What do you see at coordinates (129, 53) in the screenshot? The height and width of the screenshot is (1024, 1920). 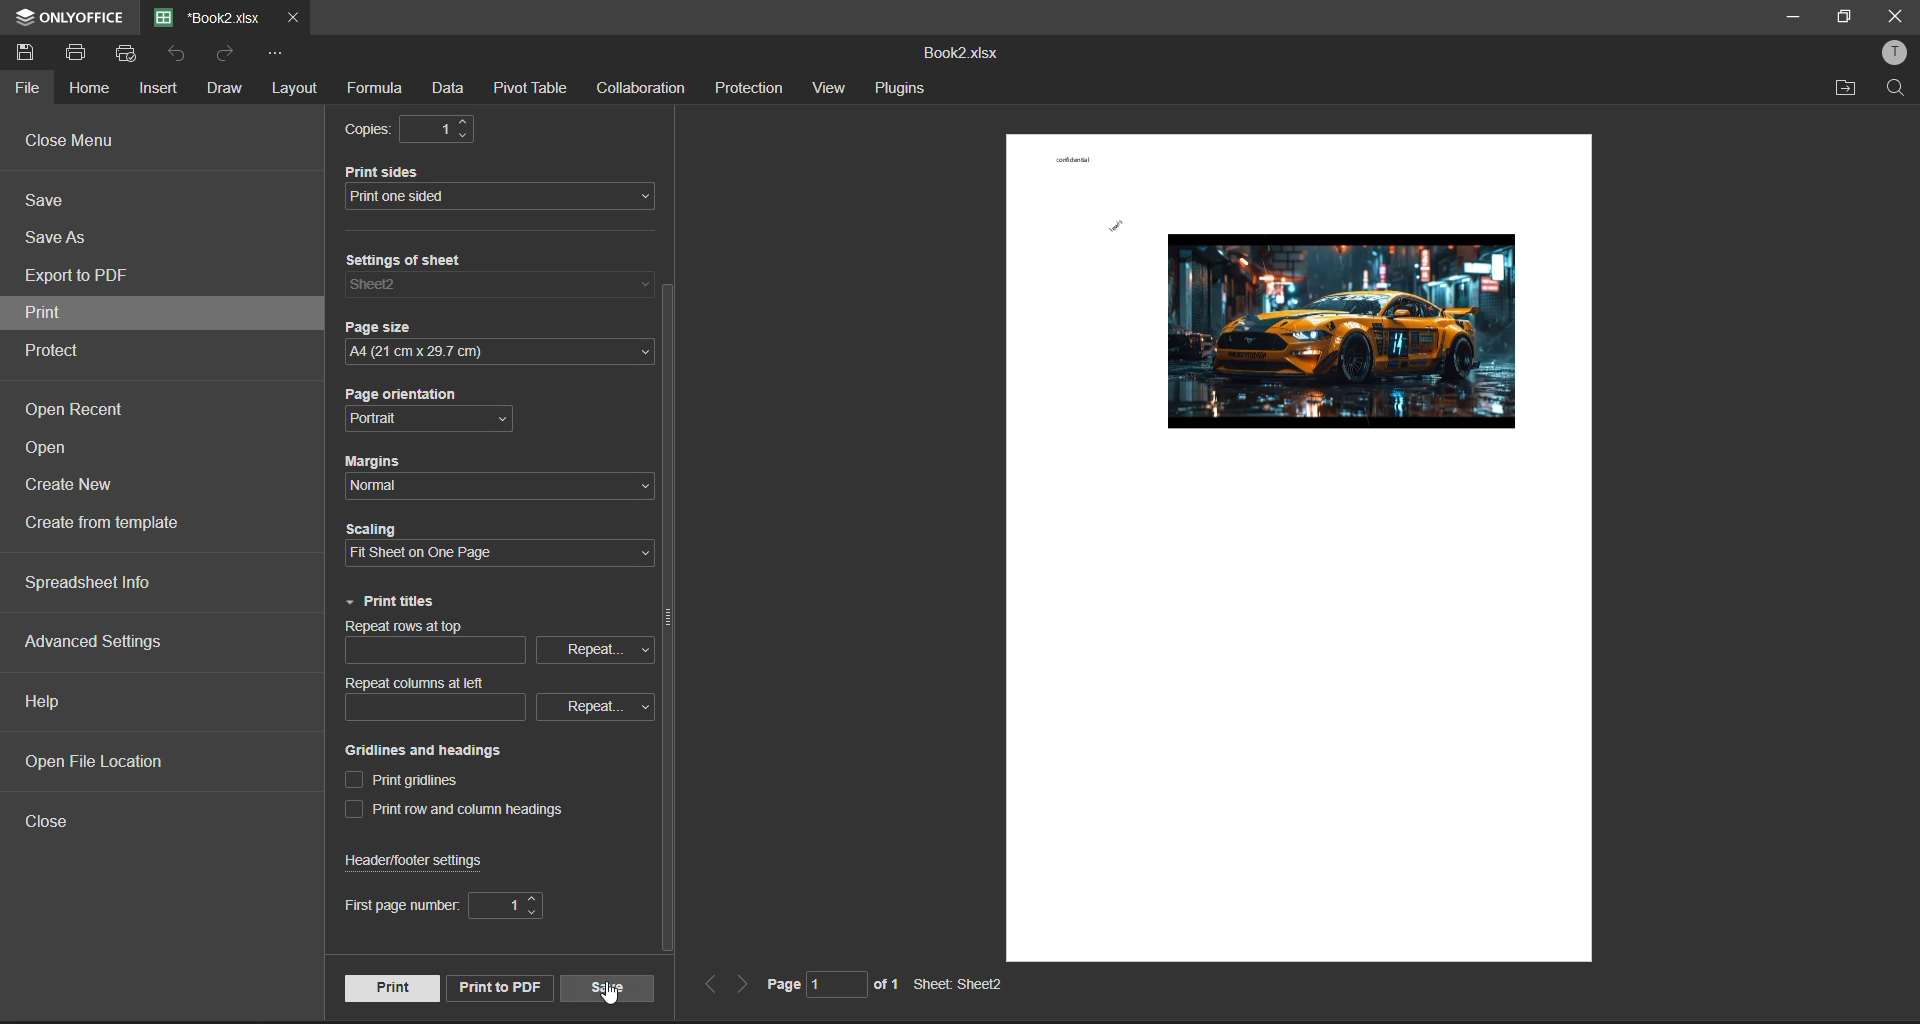 I see `quick print` at bounding box center [129, 53].